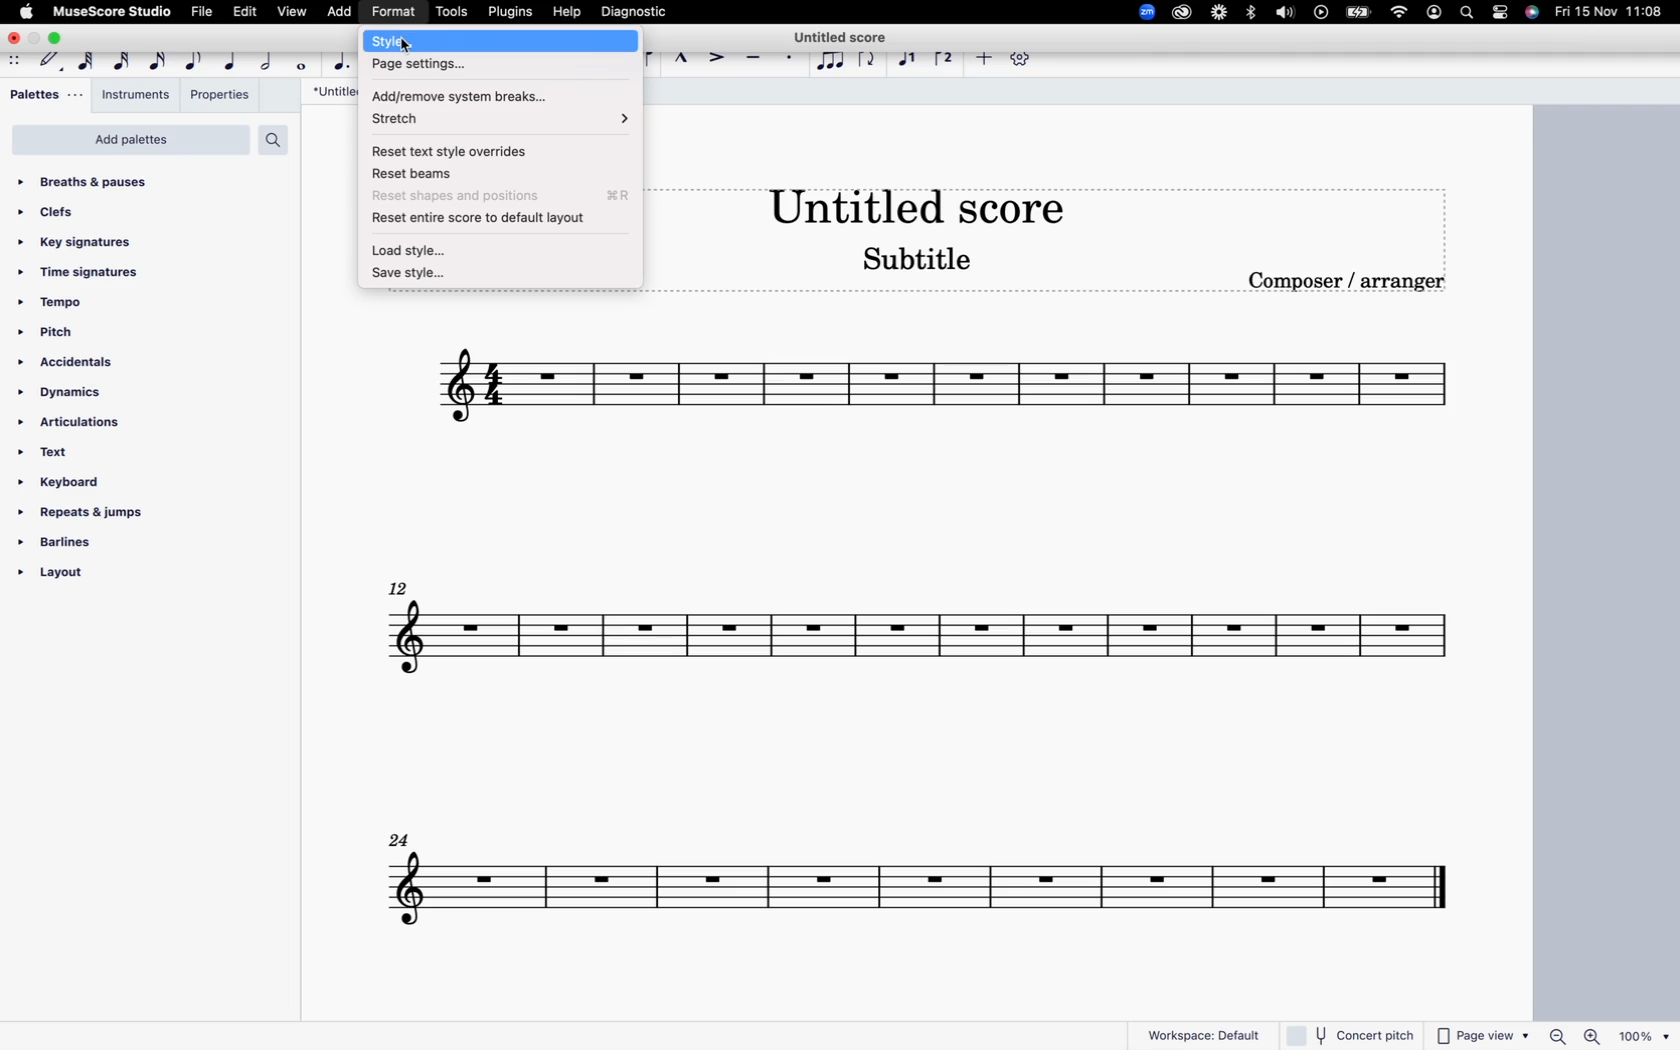 The width and height of the screenshot is (1680, 1050). What do you see at coordinates (121, 61) in the screenshot?
I see `32nd note` at bounding box center [121, 61].